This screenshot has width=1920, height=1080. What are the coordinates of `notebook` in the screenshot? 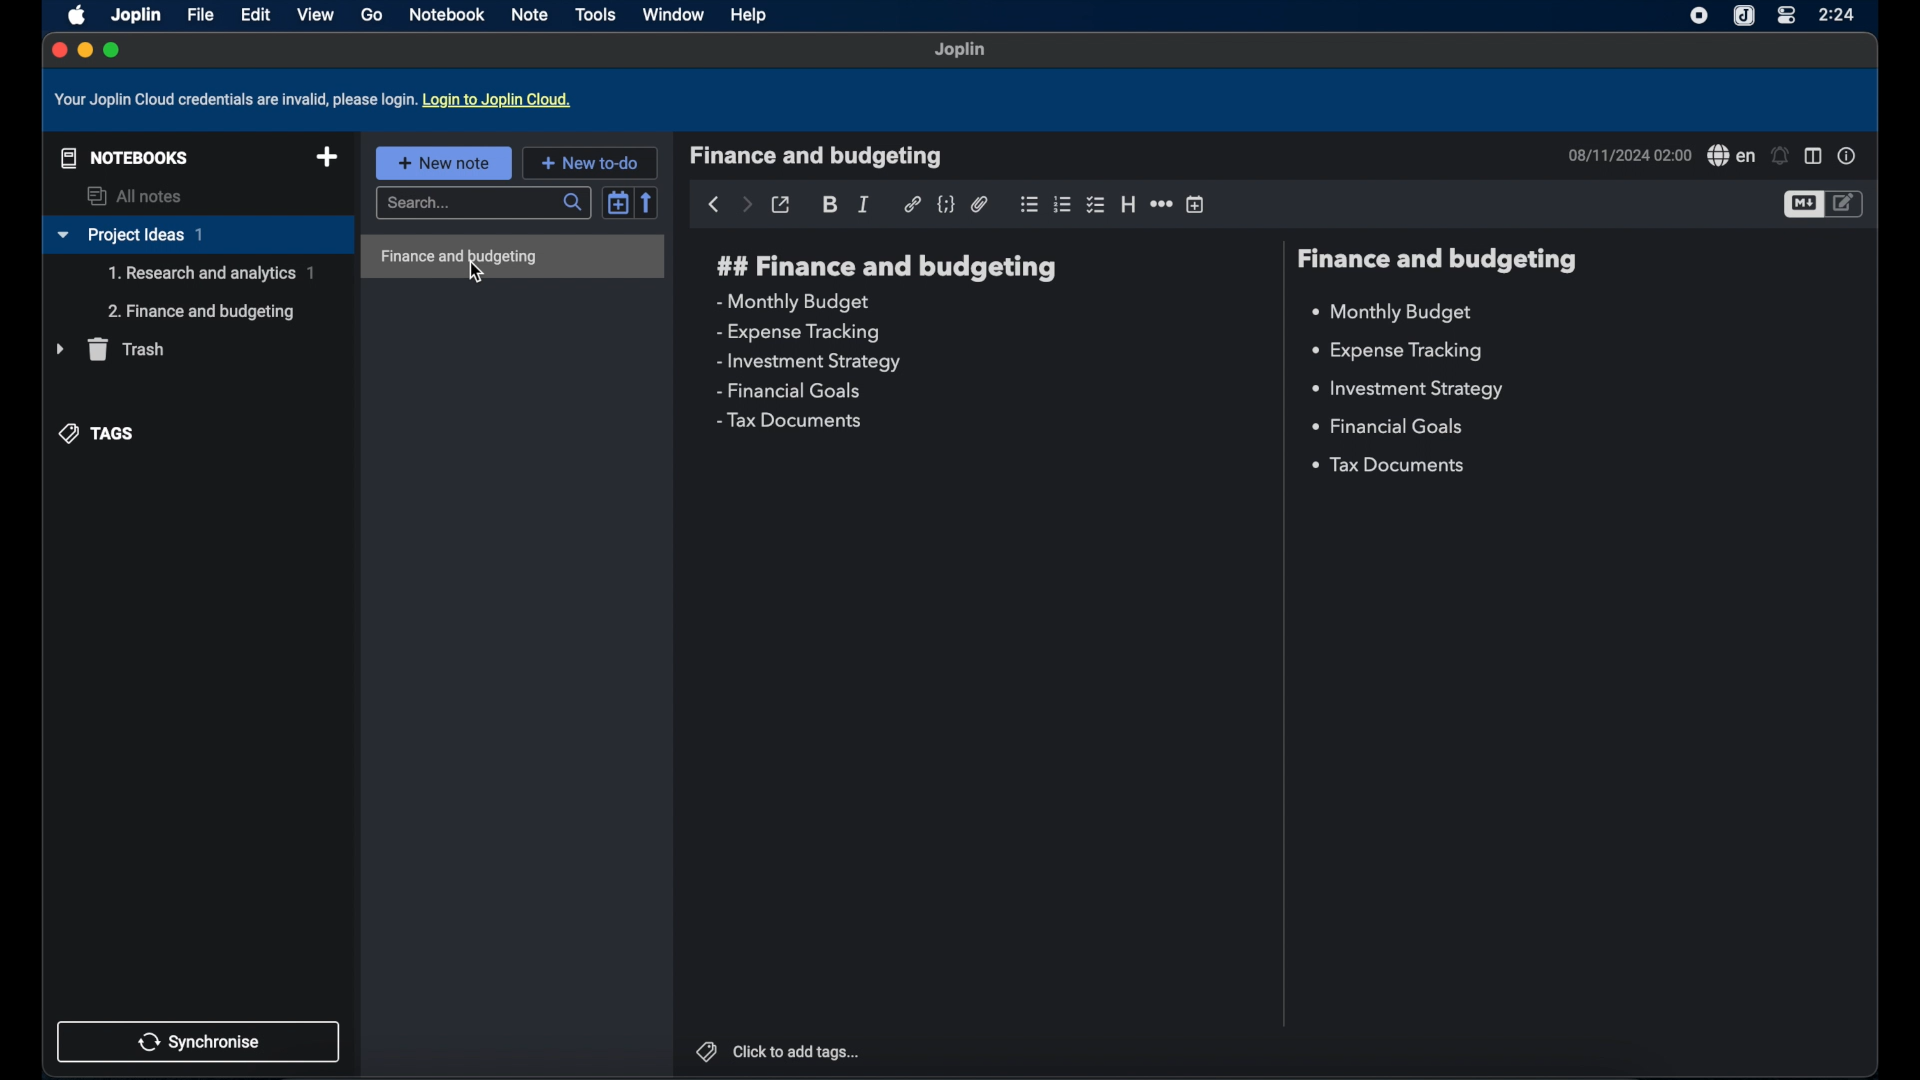 It's located at (449, 15).